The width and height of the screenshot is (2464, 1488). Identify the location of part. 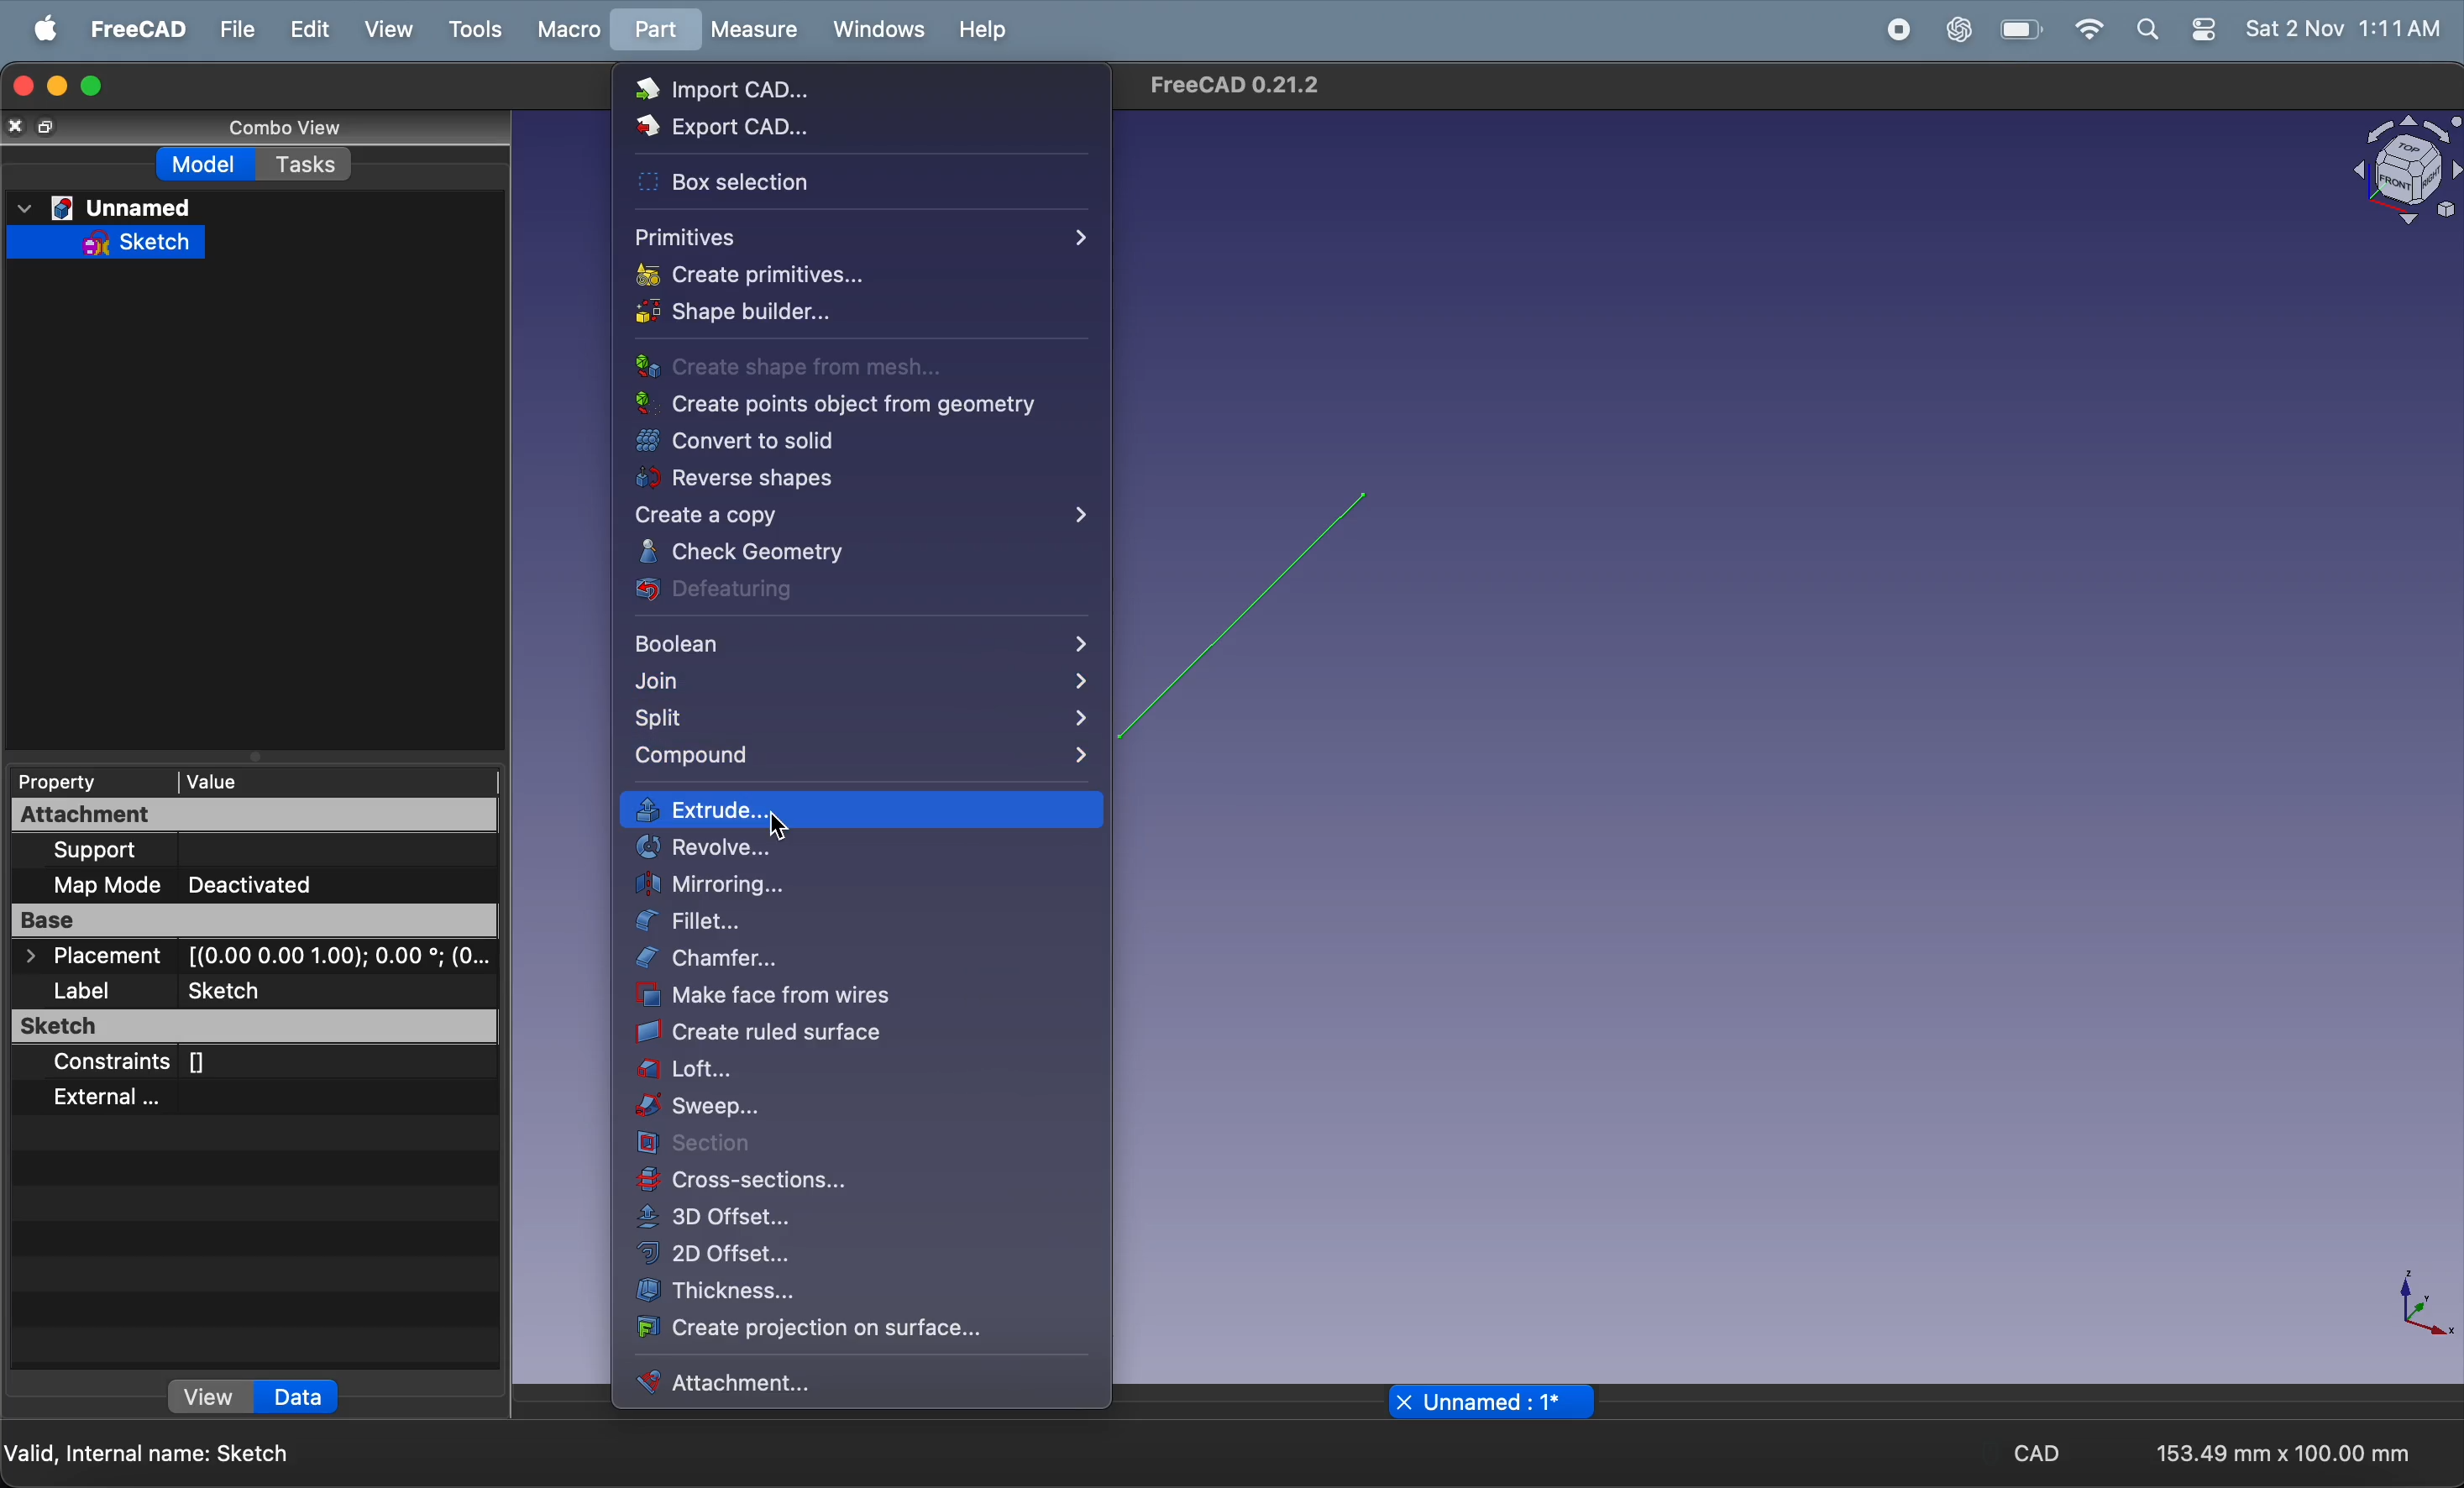
(653, 32).